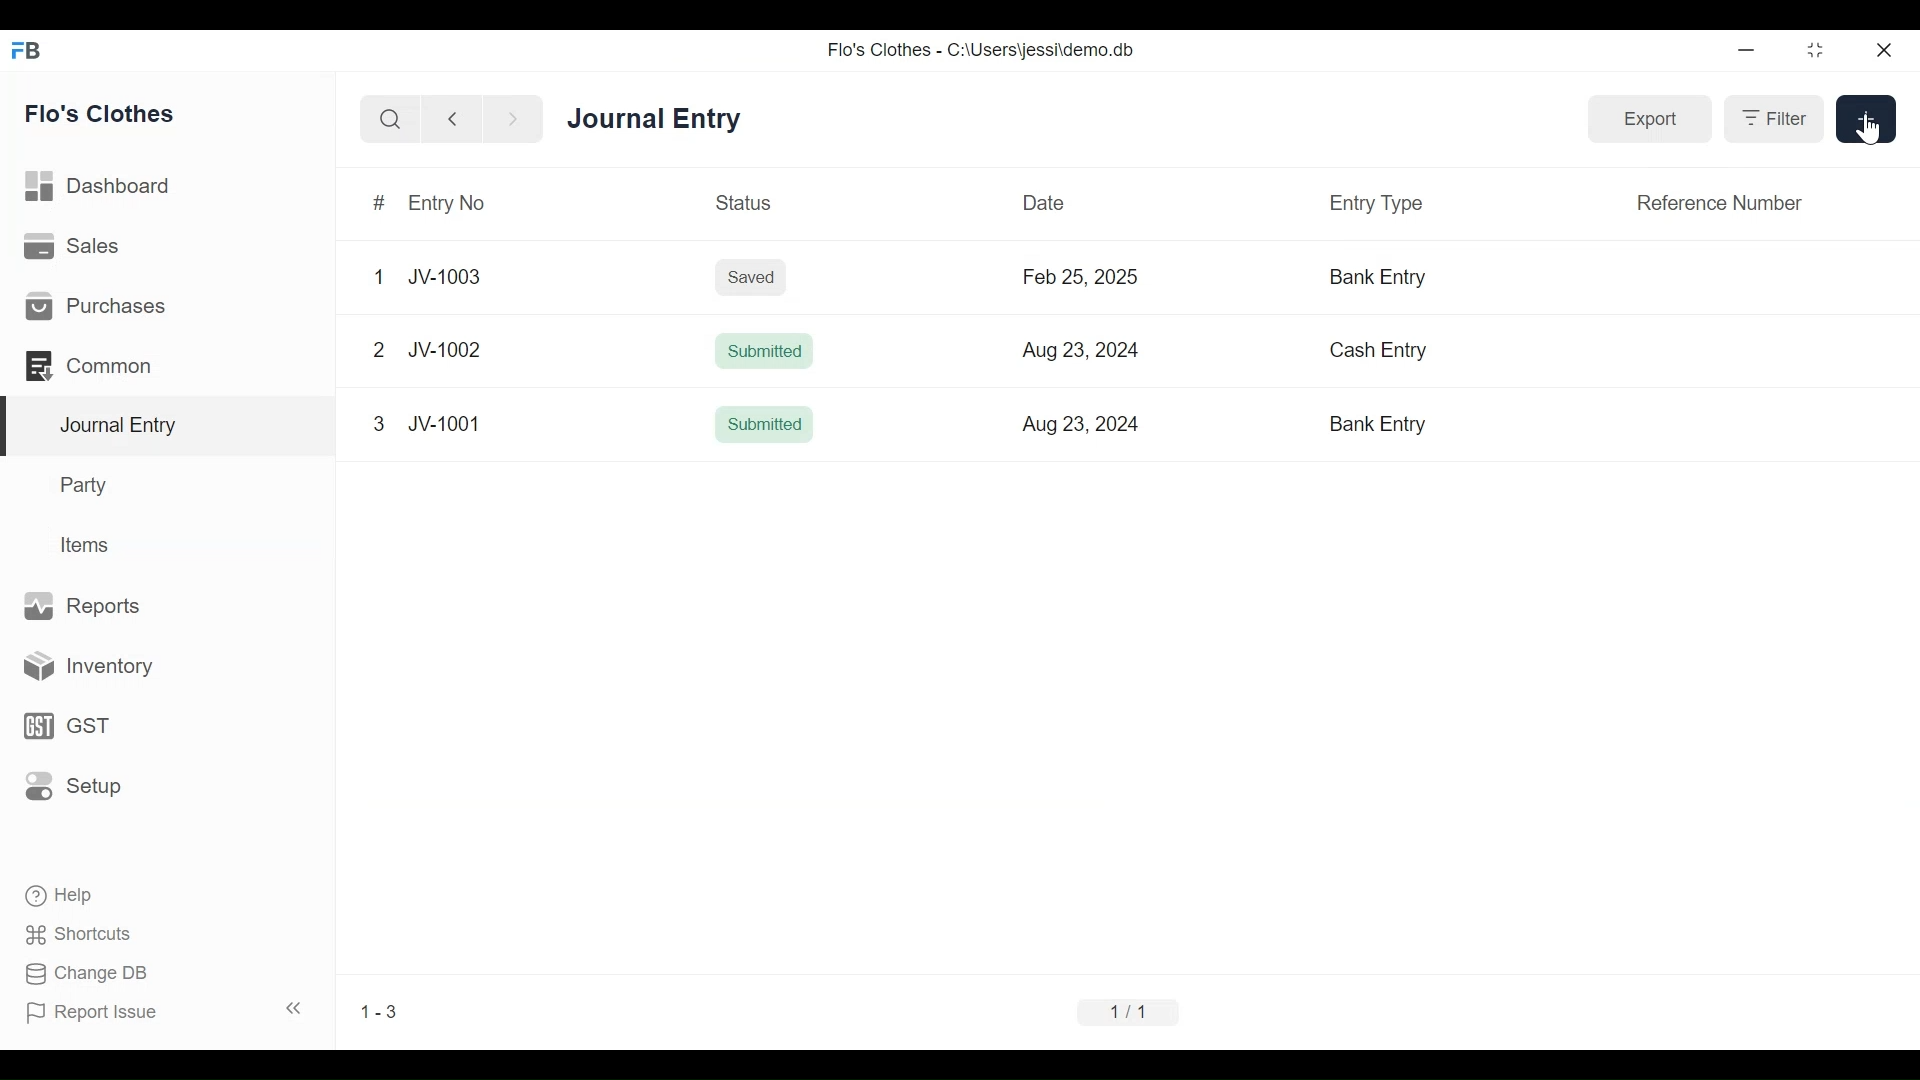 The image size is (1920, 1080). I want to click on Bank Entry, so click(1377, 424).